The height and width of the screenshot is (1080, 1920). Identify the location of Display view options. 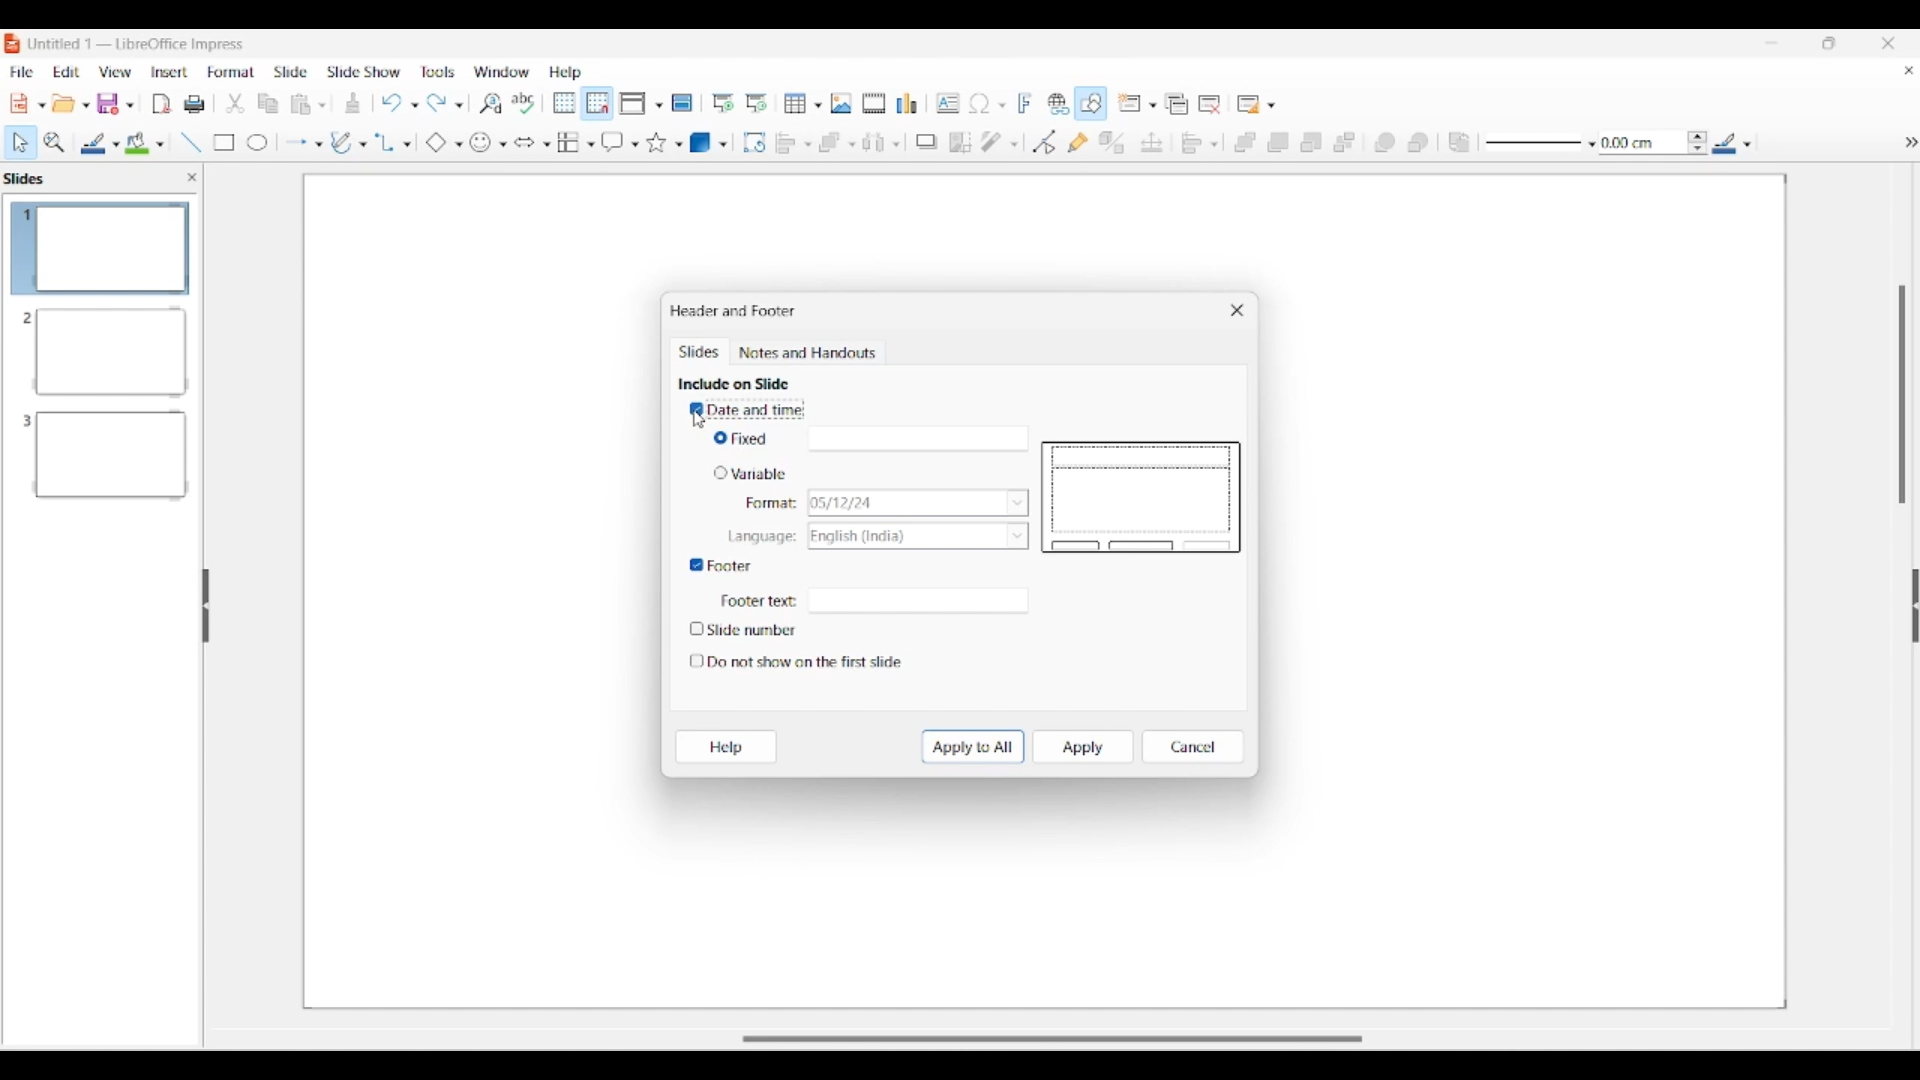
(642, 103).